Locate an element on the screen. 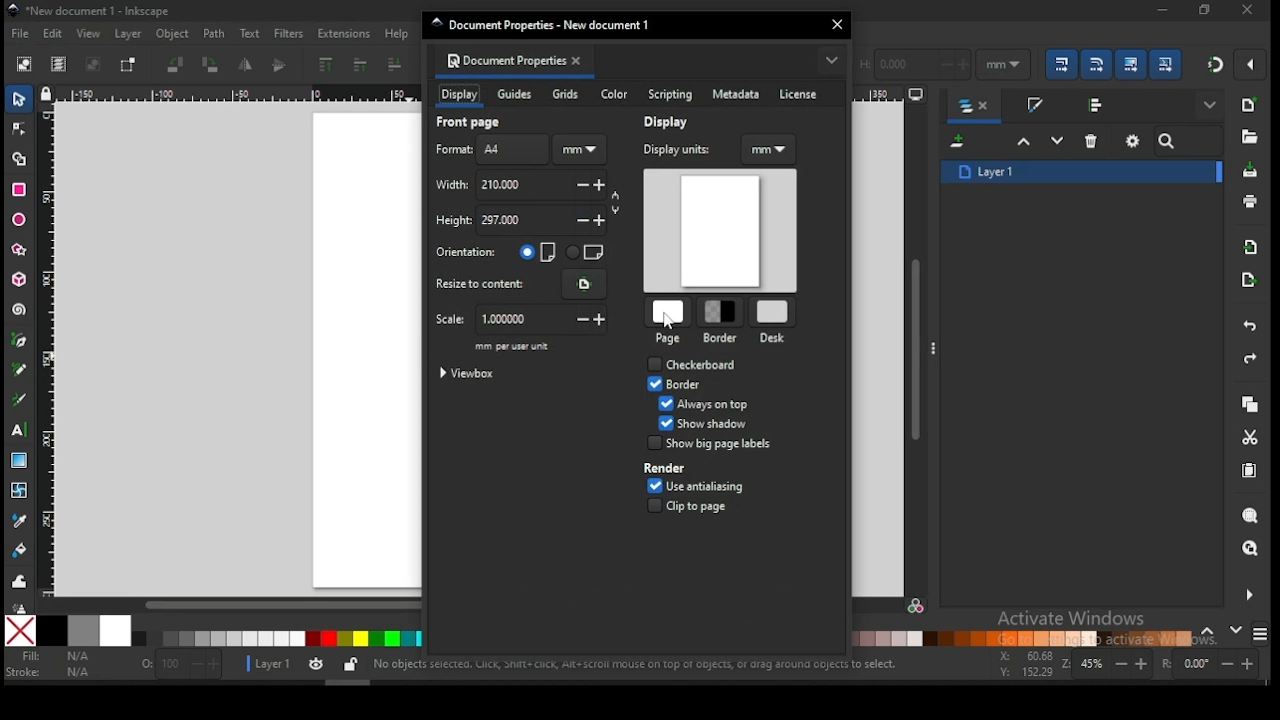 This screenshot has width=1280, height=720. page format is located at coordinates (489, 150).